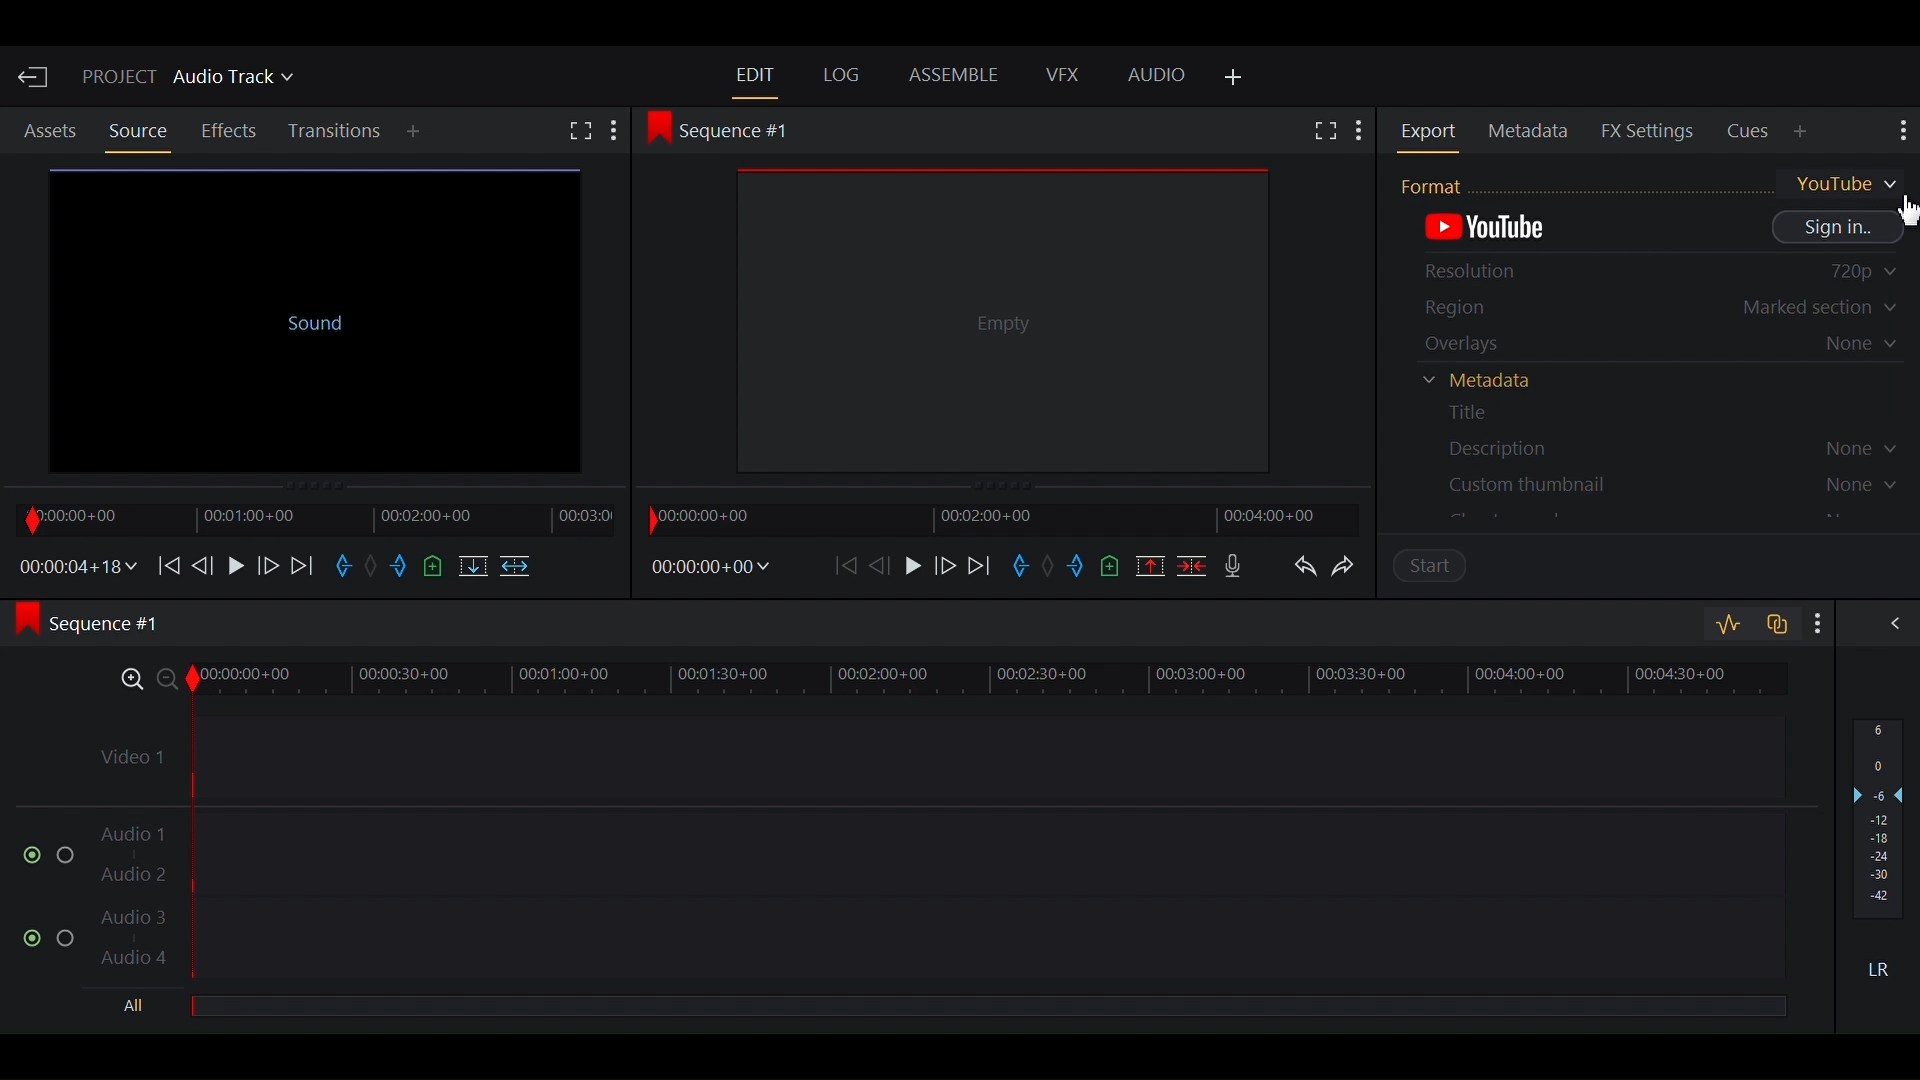 This screenshot has height=1080, width=1920. I want to click on Nudge one frame forward, so click(266, 564).